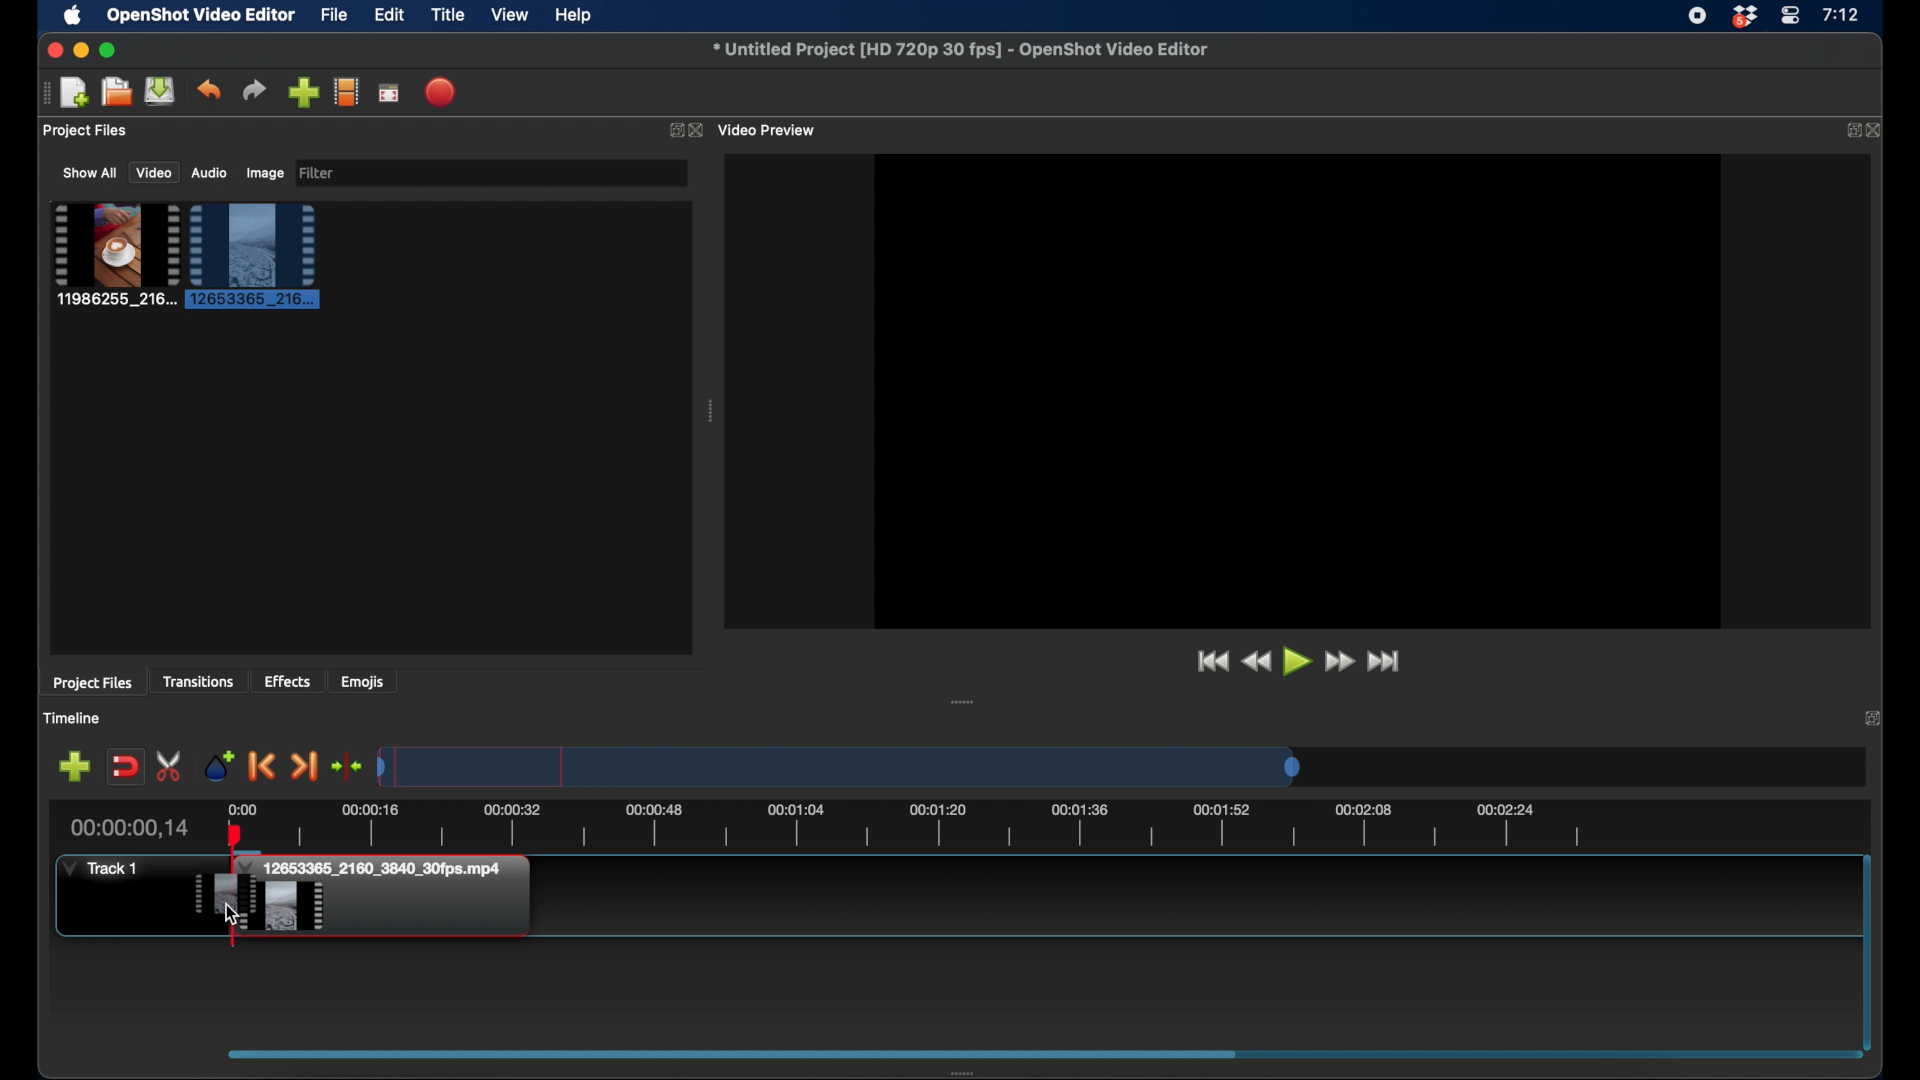  Describe the element at coordinates (348, 765) in the screenshot. I see `center the playhead on timeline` at that location.